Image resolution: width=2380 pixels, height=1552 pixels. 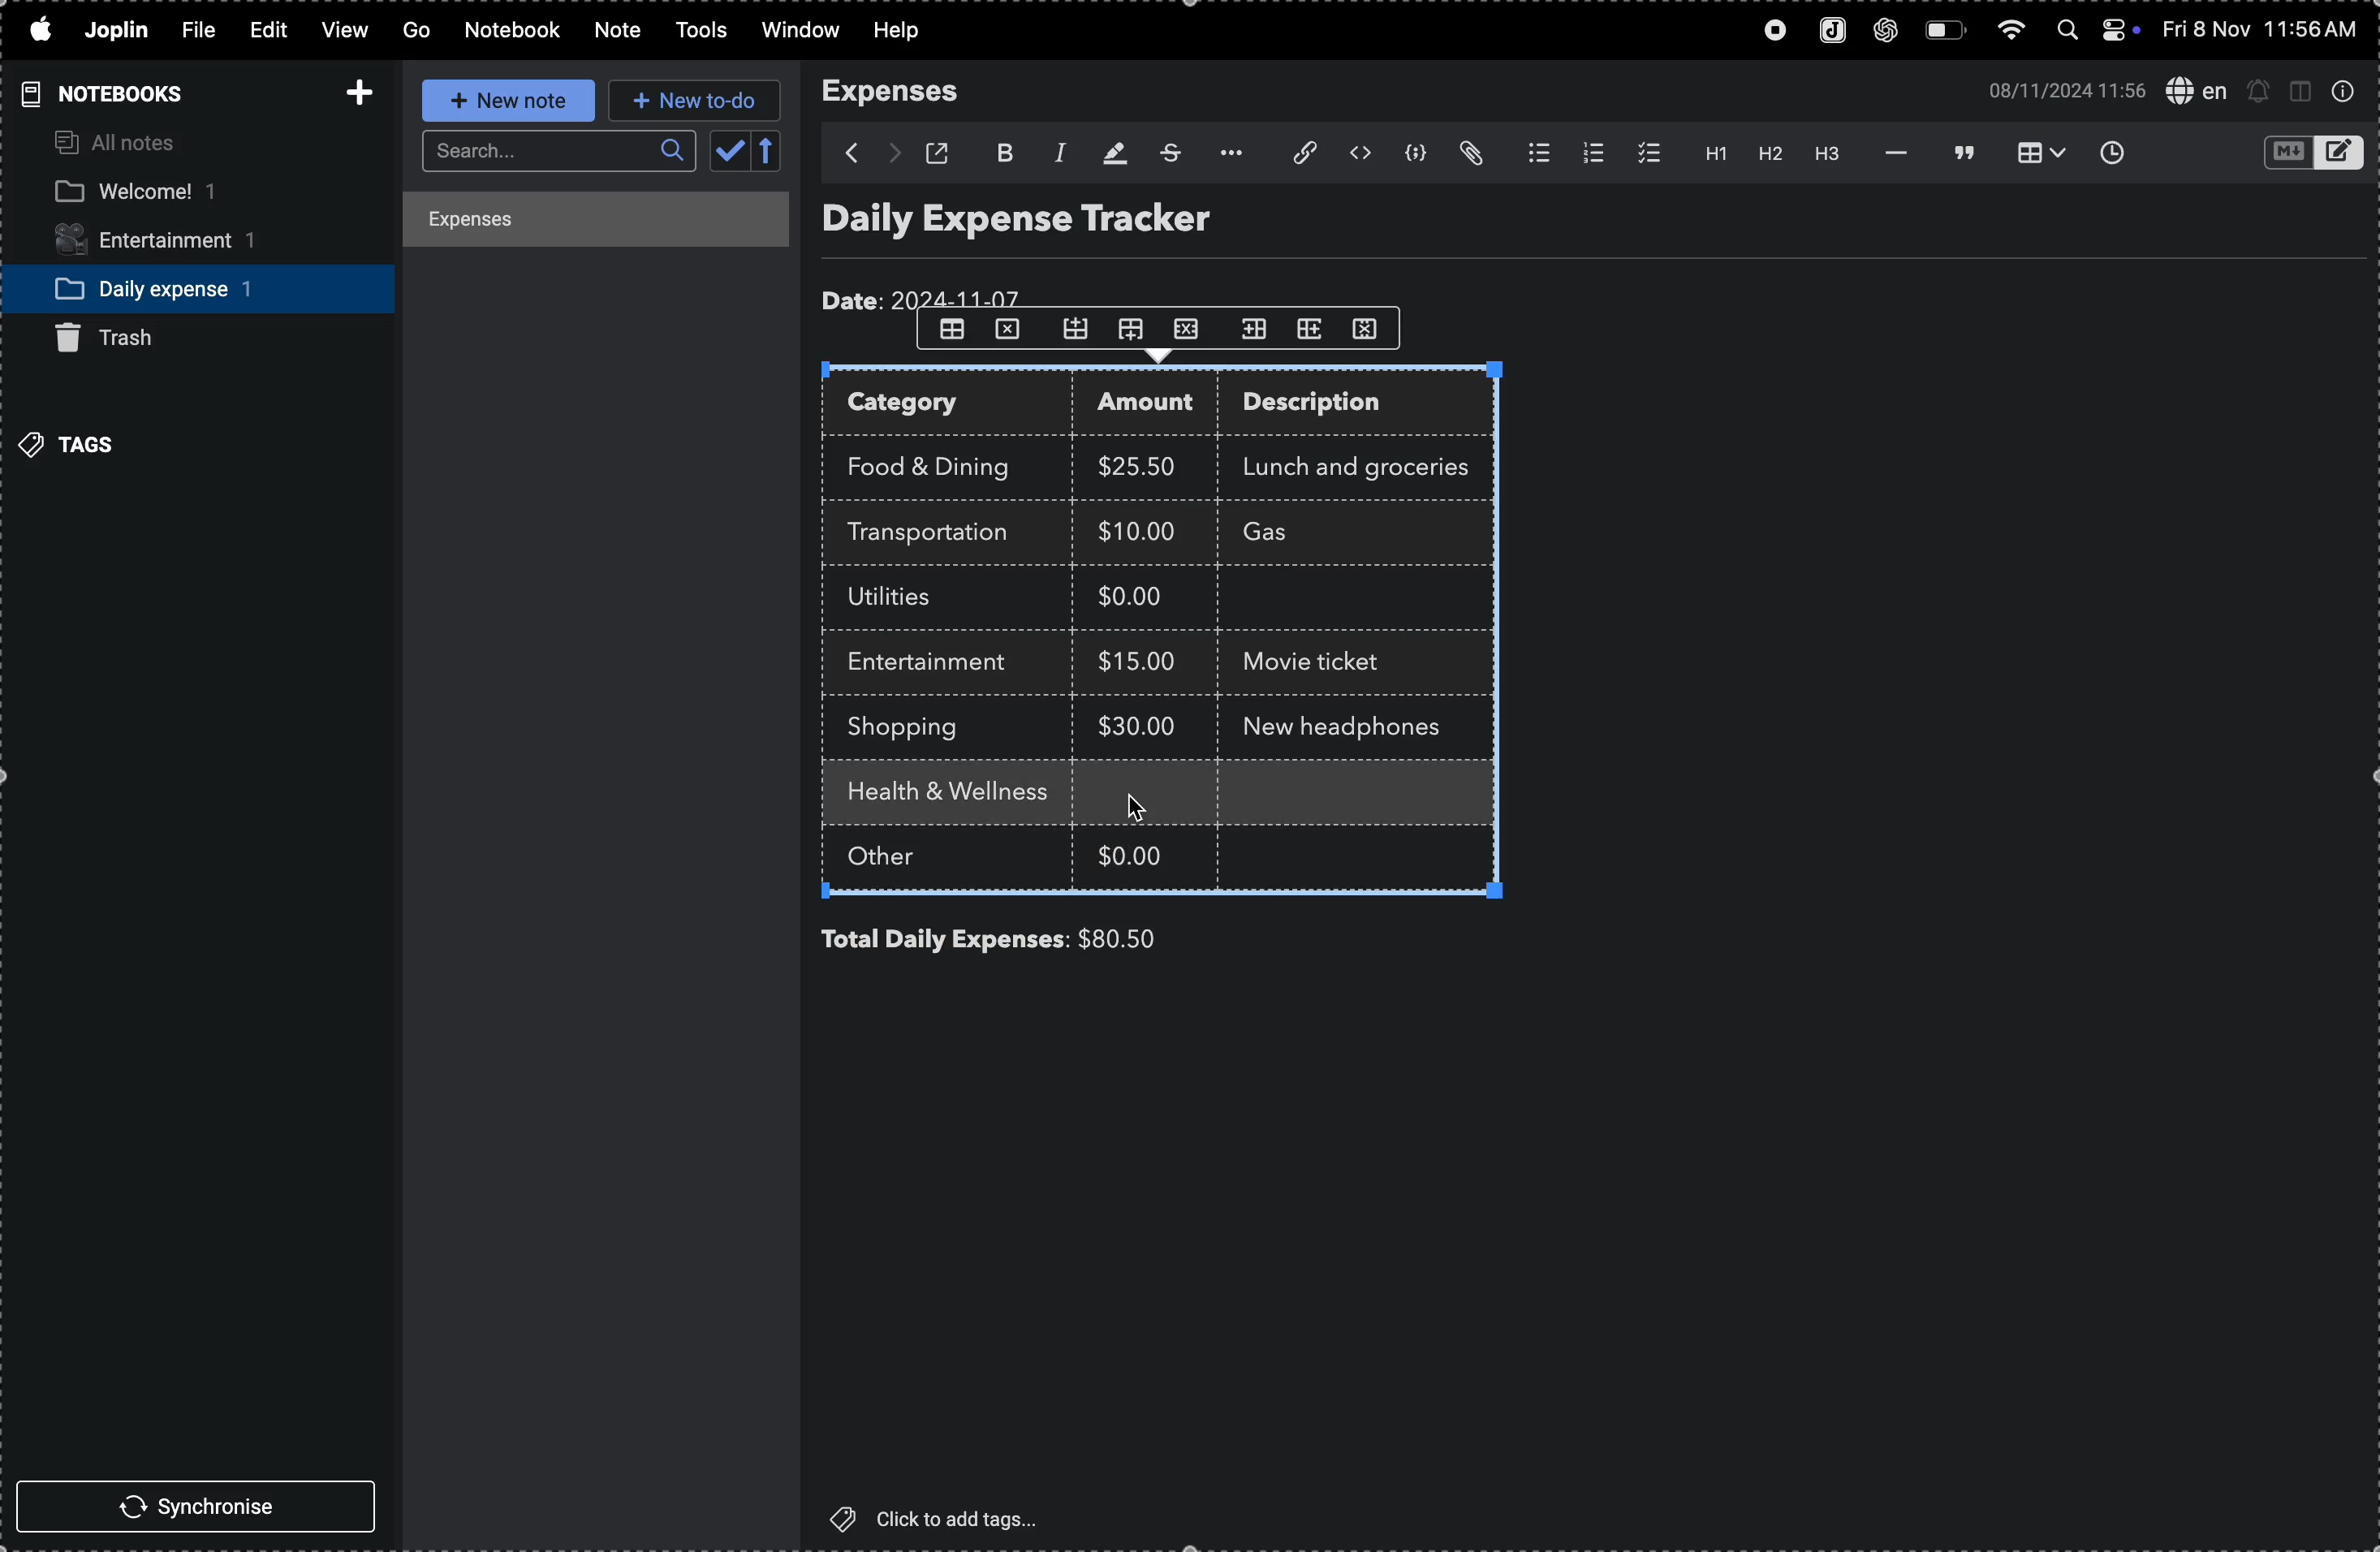 What do you see at coordinates (909, 31) in the screenshot?
I see `help` at bounding box center [909, 31].